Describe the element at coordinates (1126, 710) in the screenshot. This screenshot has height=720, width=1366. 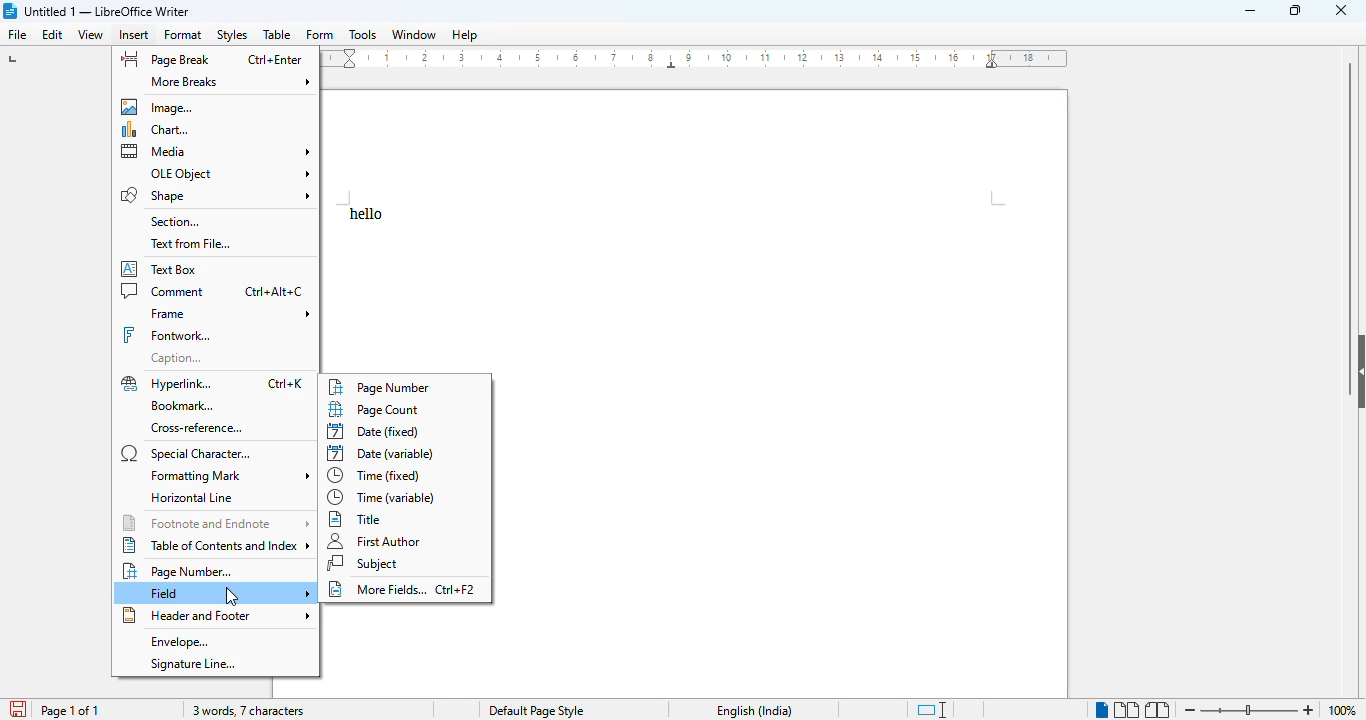
I see `multi-page view` at that location.